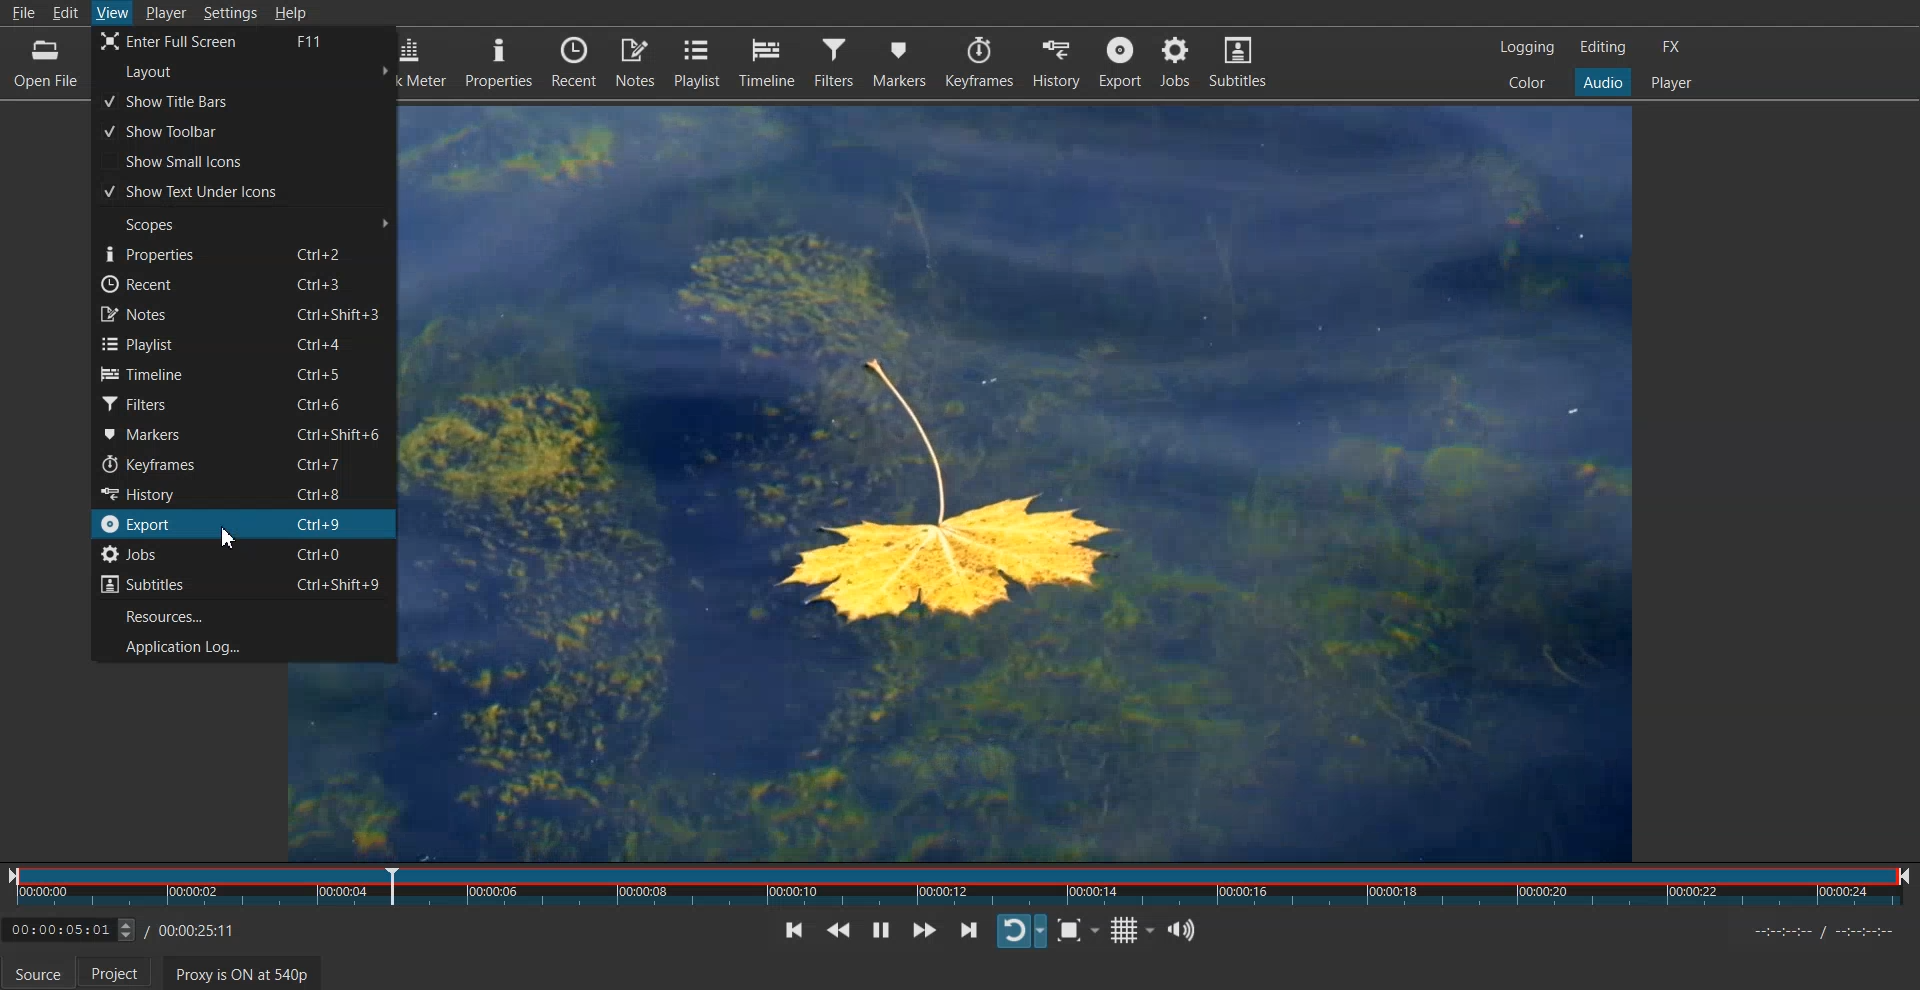 This screenshot has width=1920, height=990. I want to click on Properties, so click(498, 62).